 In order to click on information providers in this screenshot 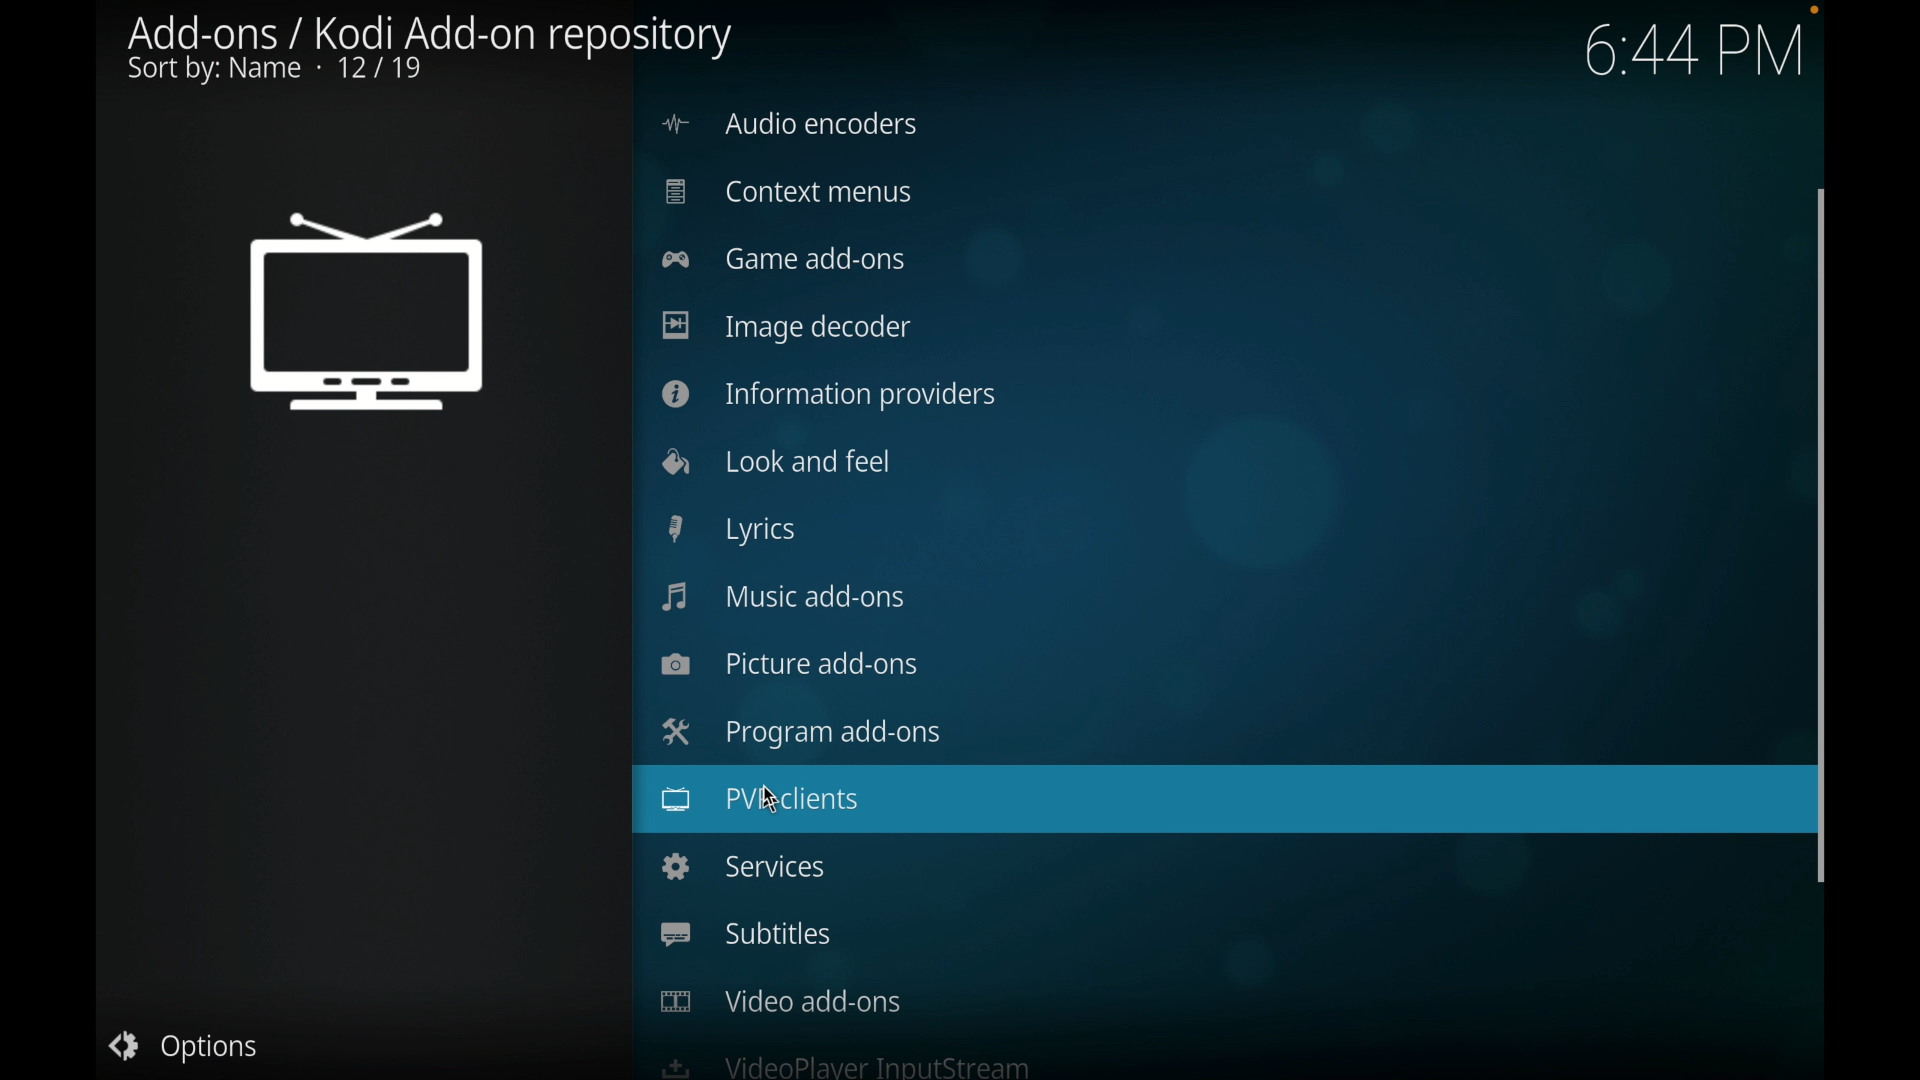, I will do `click(829, 395)`.